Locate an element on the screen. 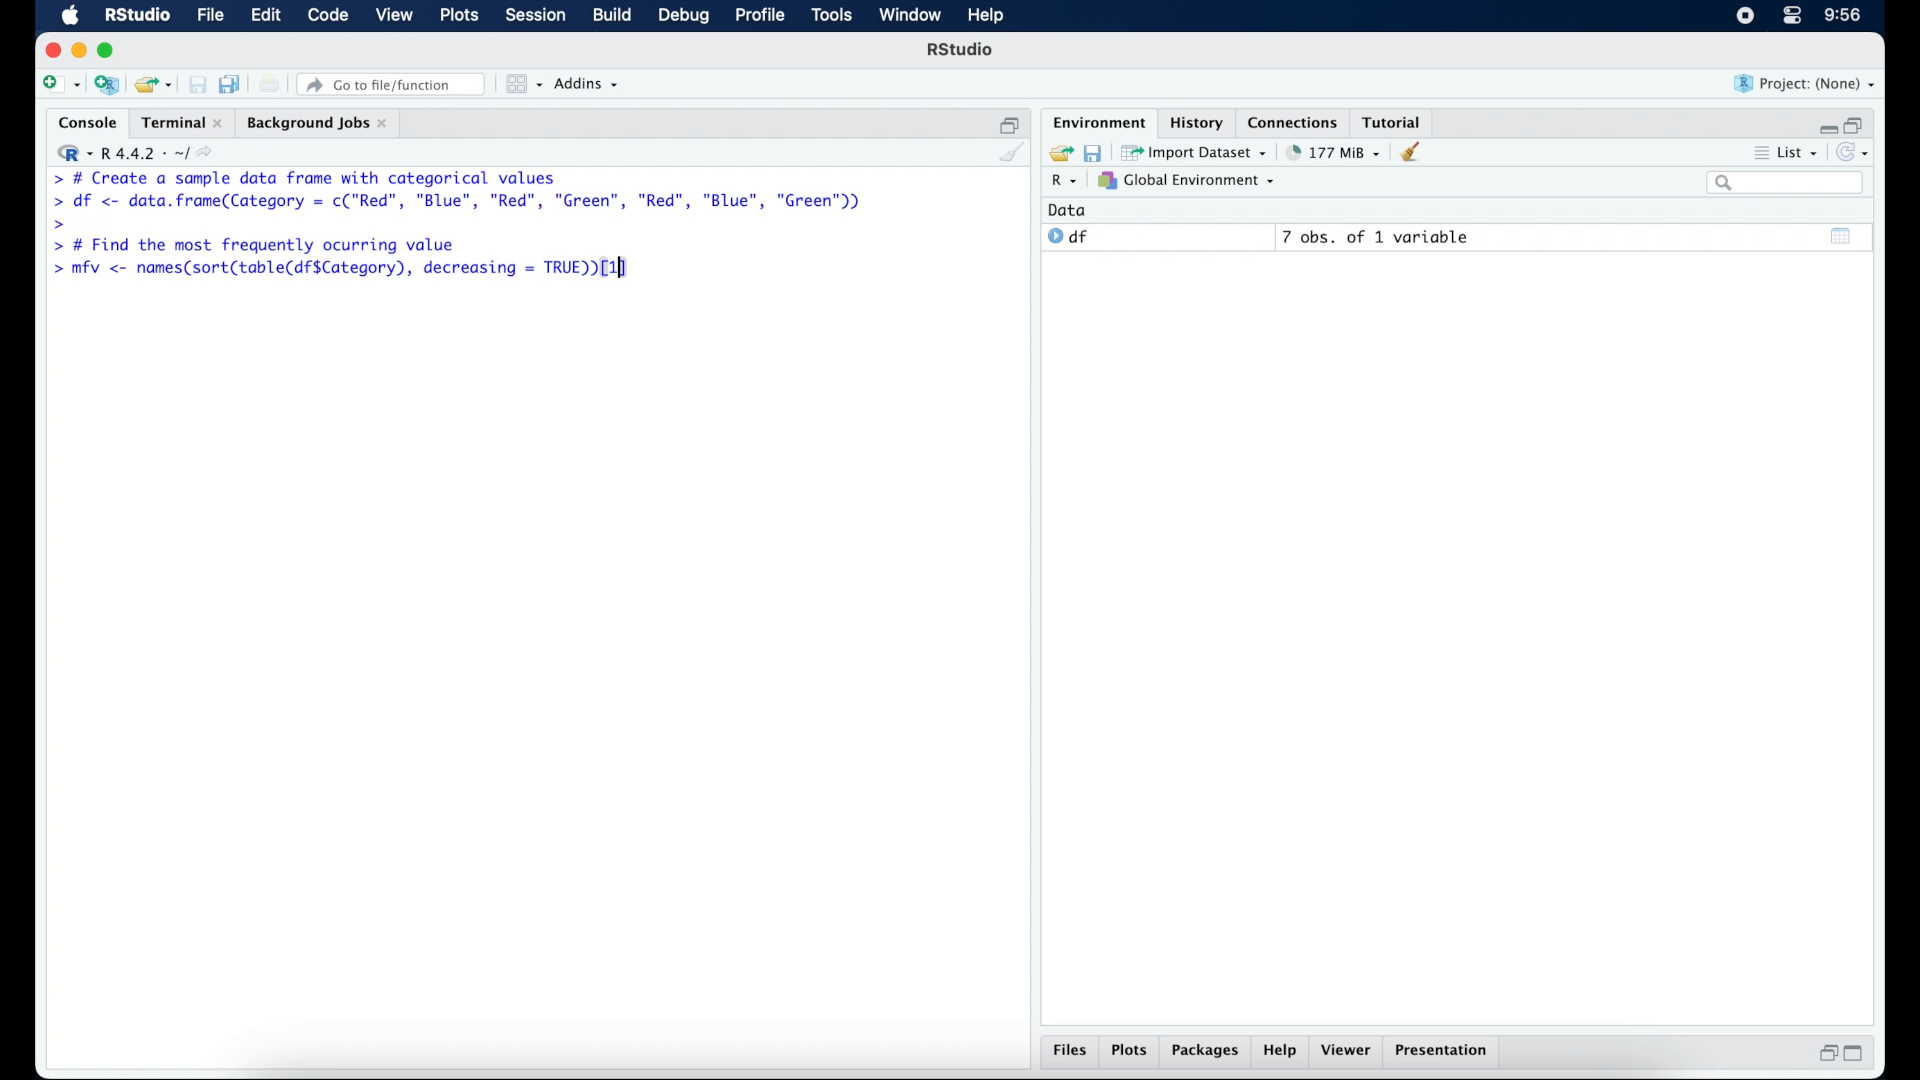 The width and height of the screenshot is (1920, 1080). command prompt is located at coordinates (50, 178).